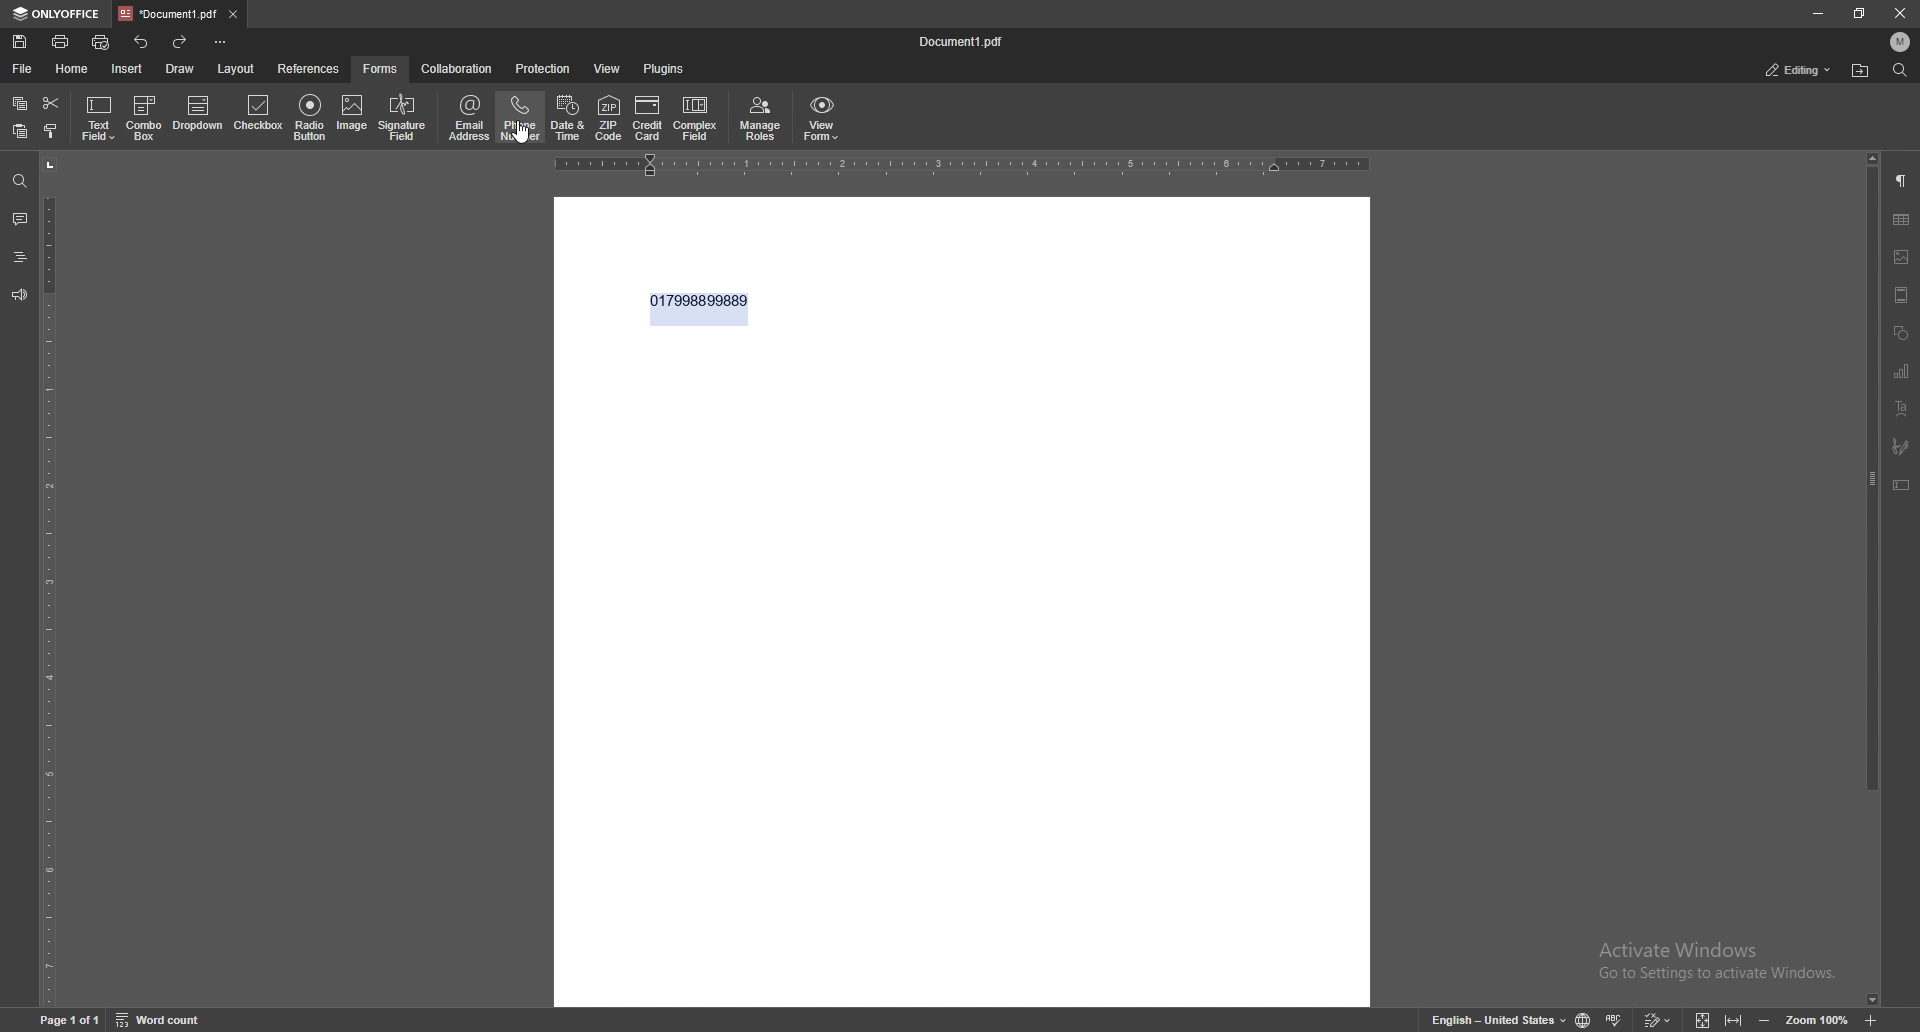 The image size is (1920, 1032). I want to click on signature field, so click(403, 119).